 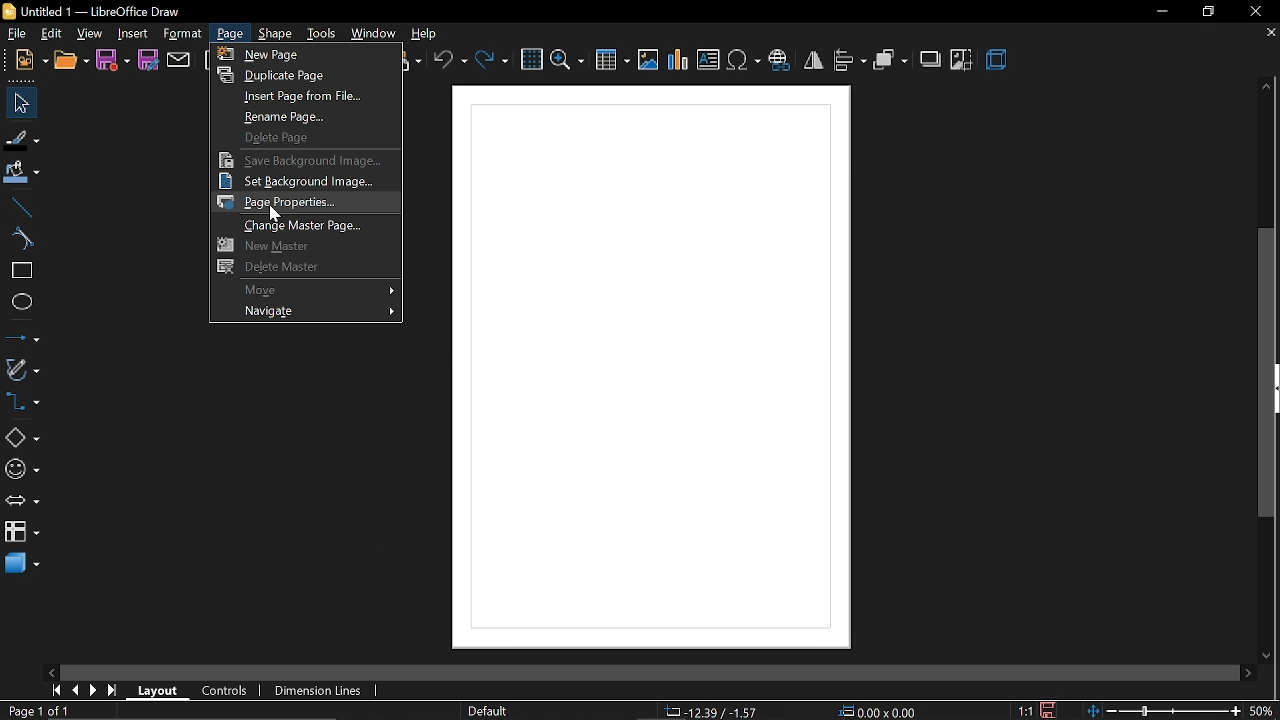 What do you see at coordinates (22, 338) in the screenshot?
I see `line and arrows` at bounding box center [22, 338].